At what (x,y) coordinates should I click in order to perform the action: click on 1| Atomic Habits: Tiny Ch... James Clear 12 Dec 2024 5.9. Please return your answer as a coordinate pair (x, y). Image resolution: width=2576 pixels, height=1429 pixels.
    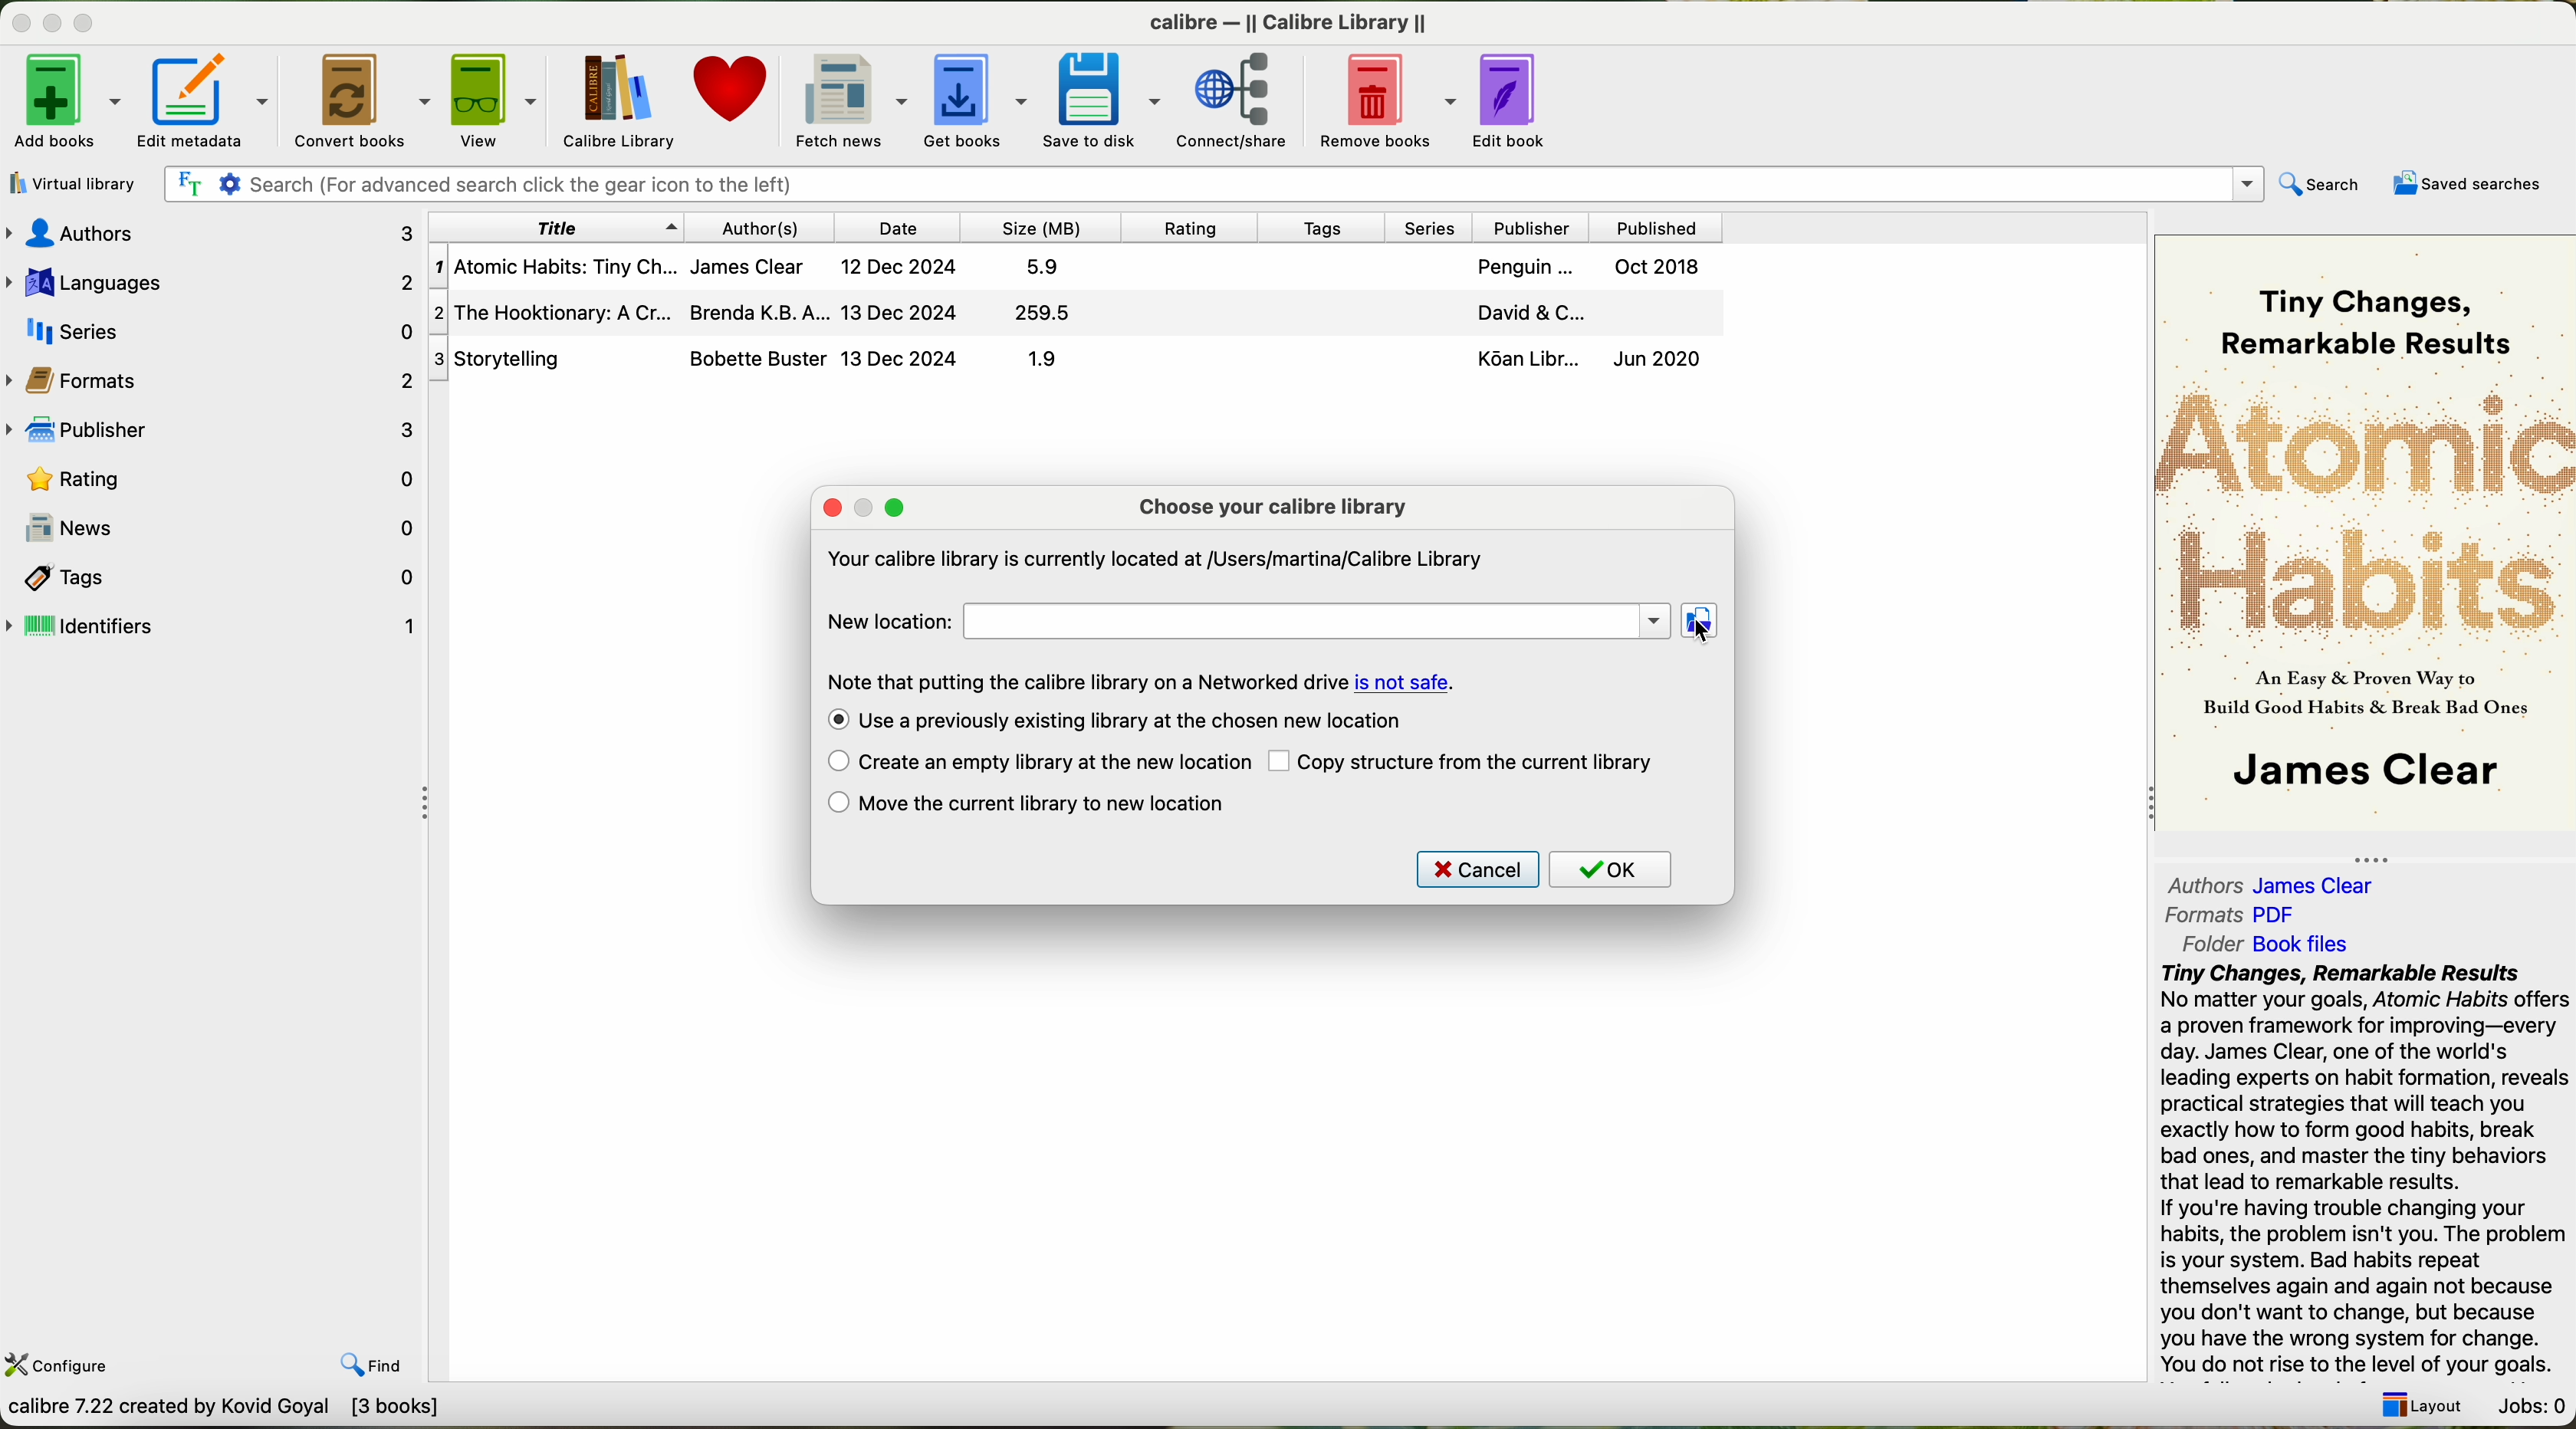
    Looking at the image, I should click on (759, 269).